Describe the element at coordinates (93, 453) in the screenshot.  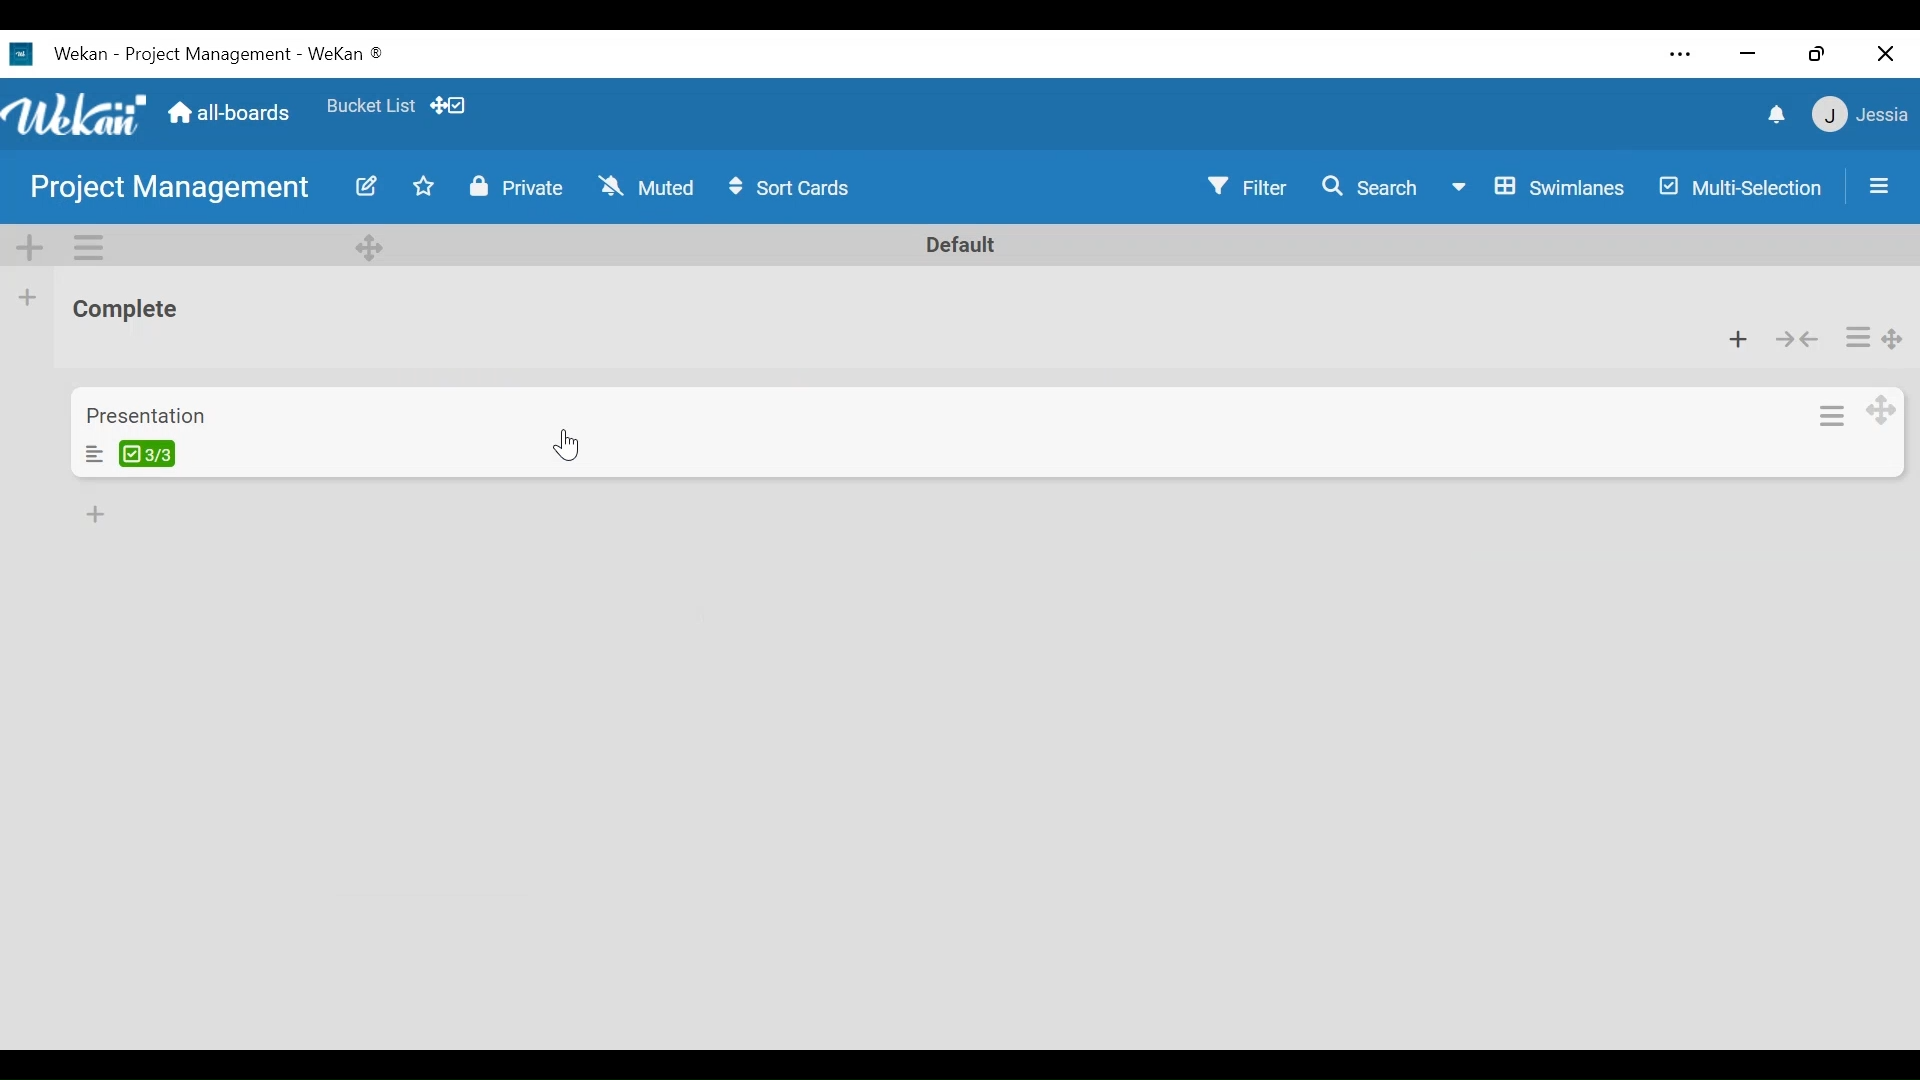
I see `Description` at that location.